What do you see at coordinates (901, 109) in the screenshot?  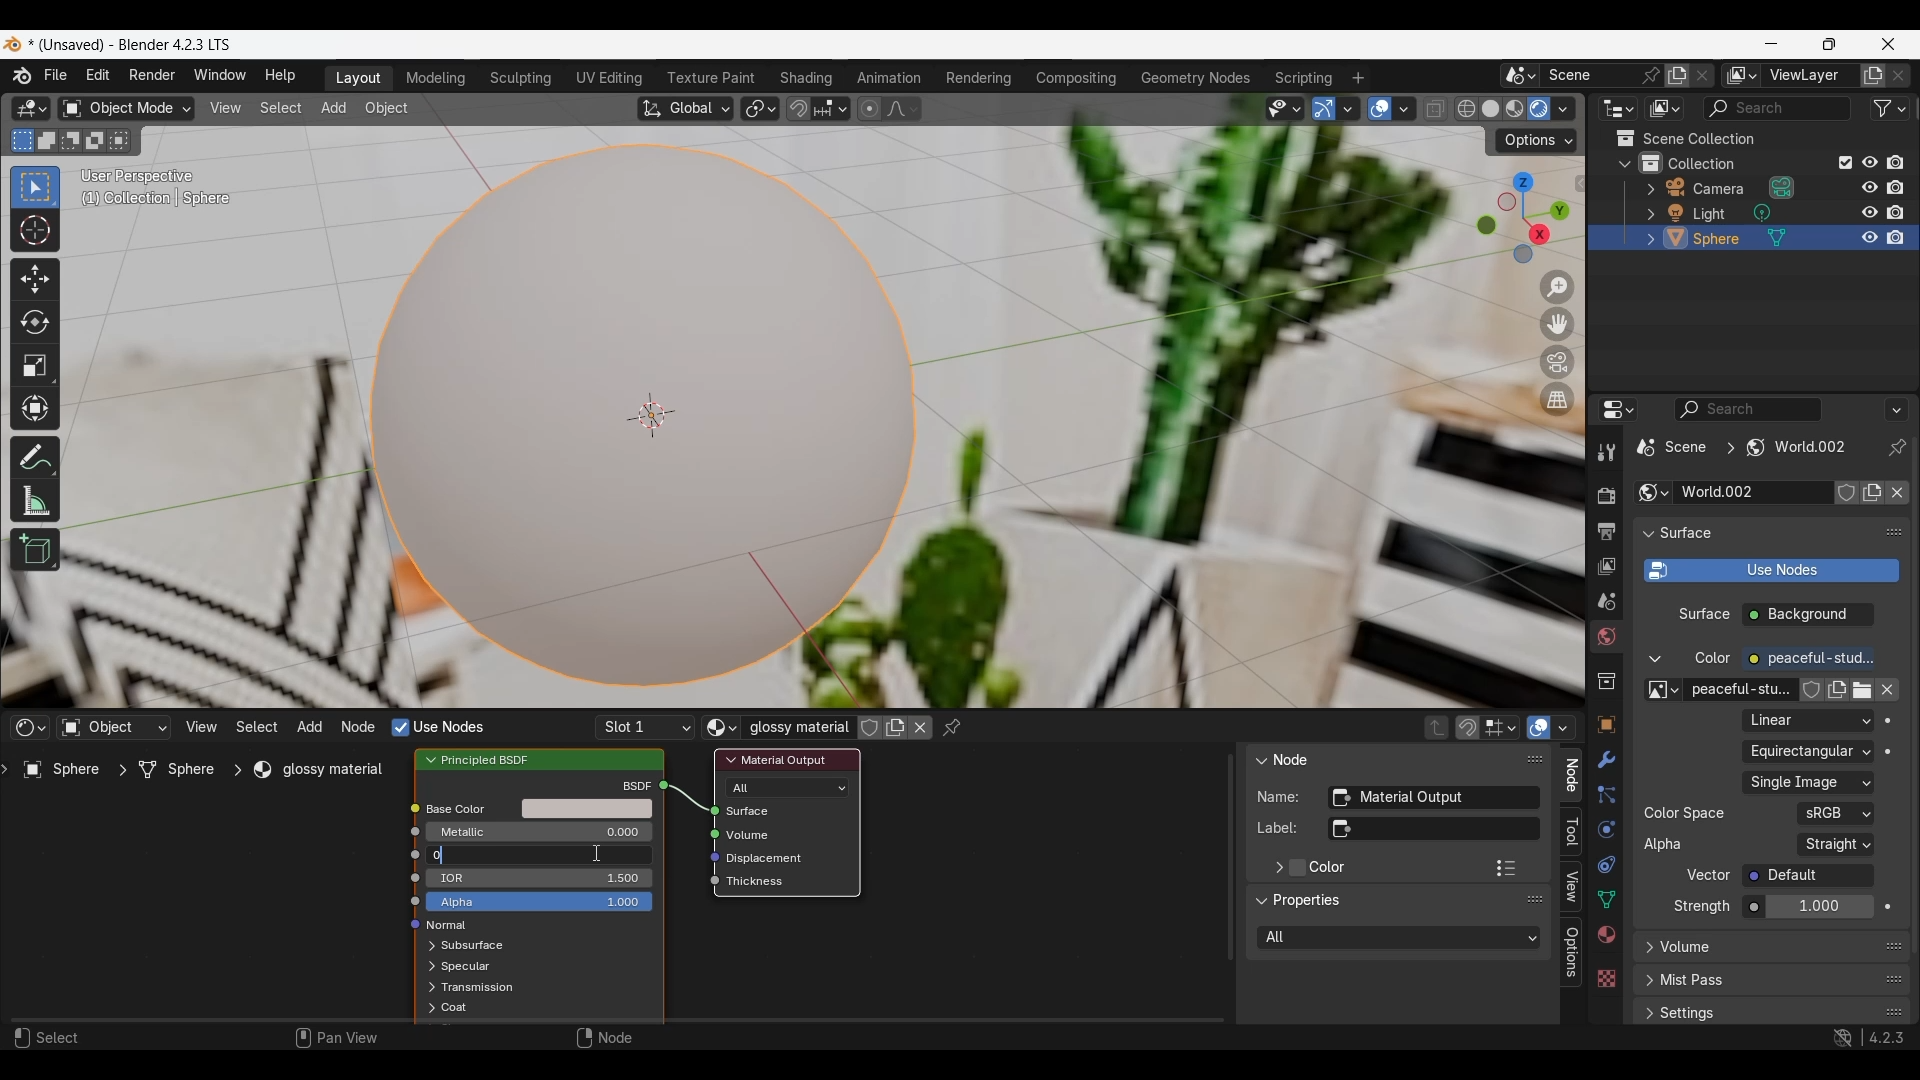 I see `Proportional editing fall off` at bounding box center [901, 109].